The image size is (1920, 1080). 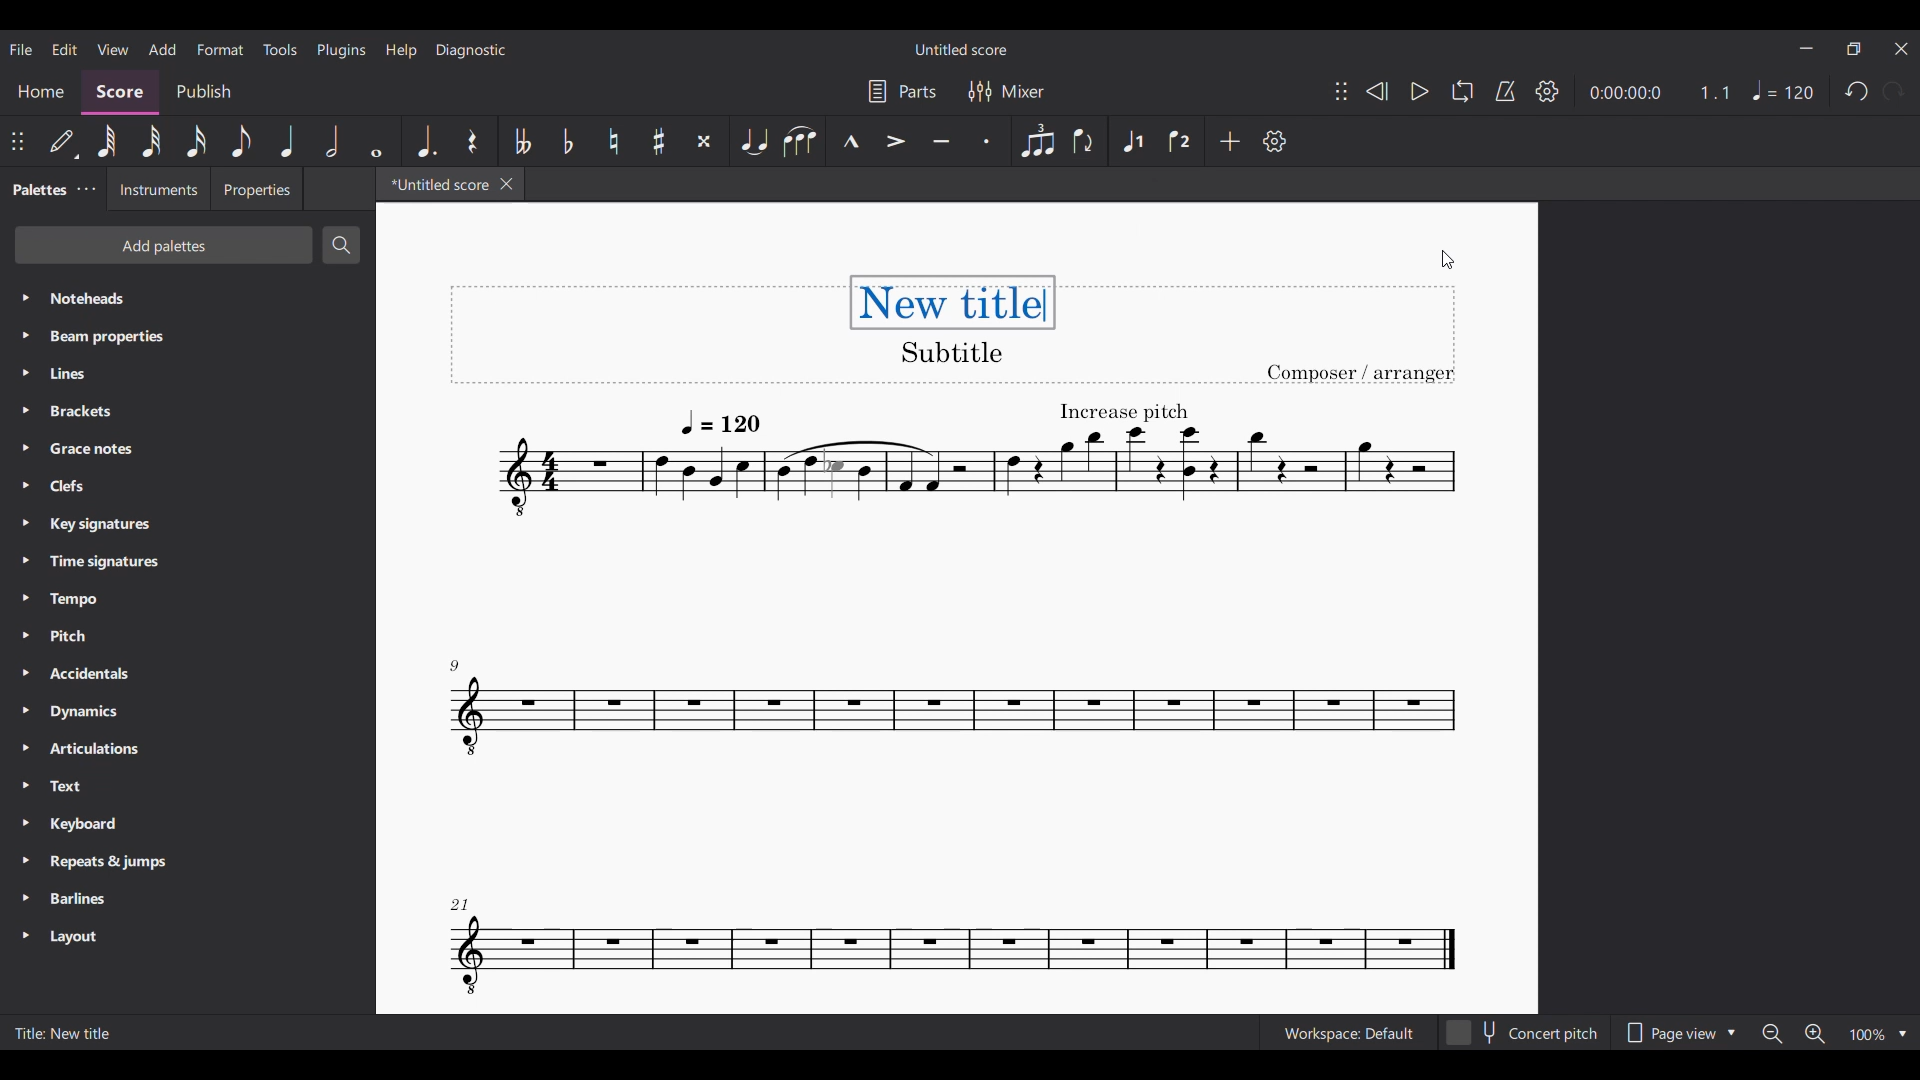 What do you see at coordinates (473, 141) in the screenshot?
I see `Rest` at bounding box center [473, 141].